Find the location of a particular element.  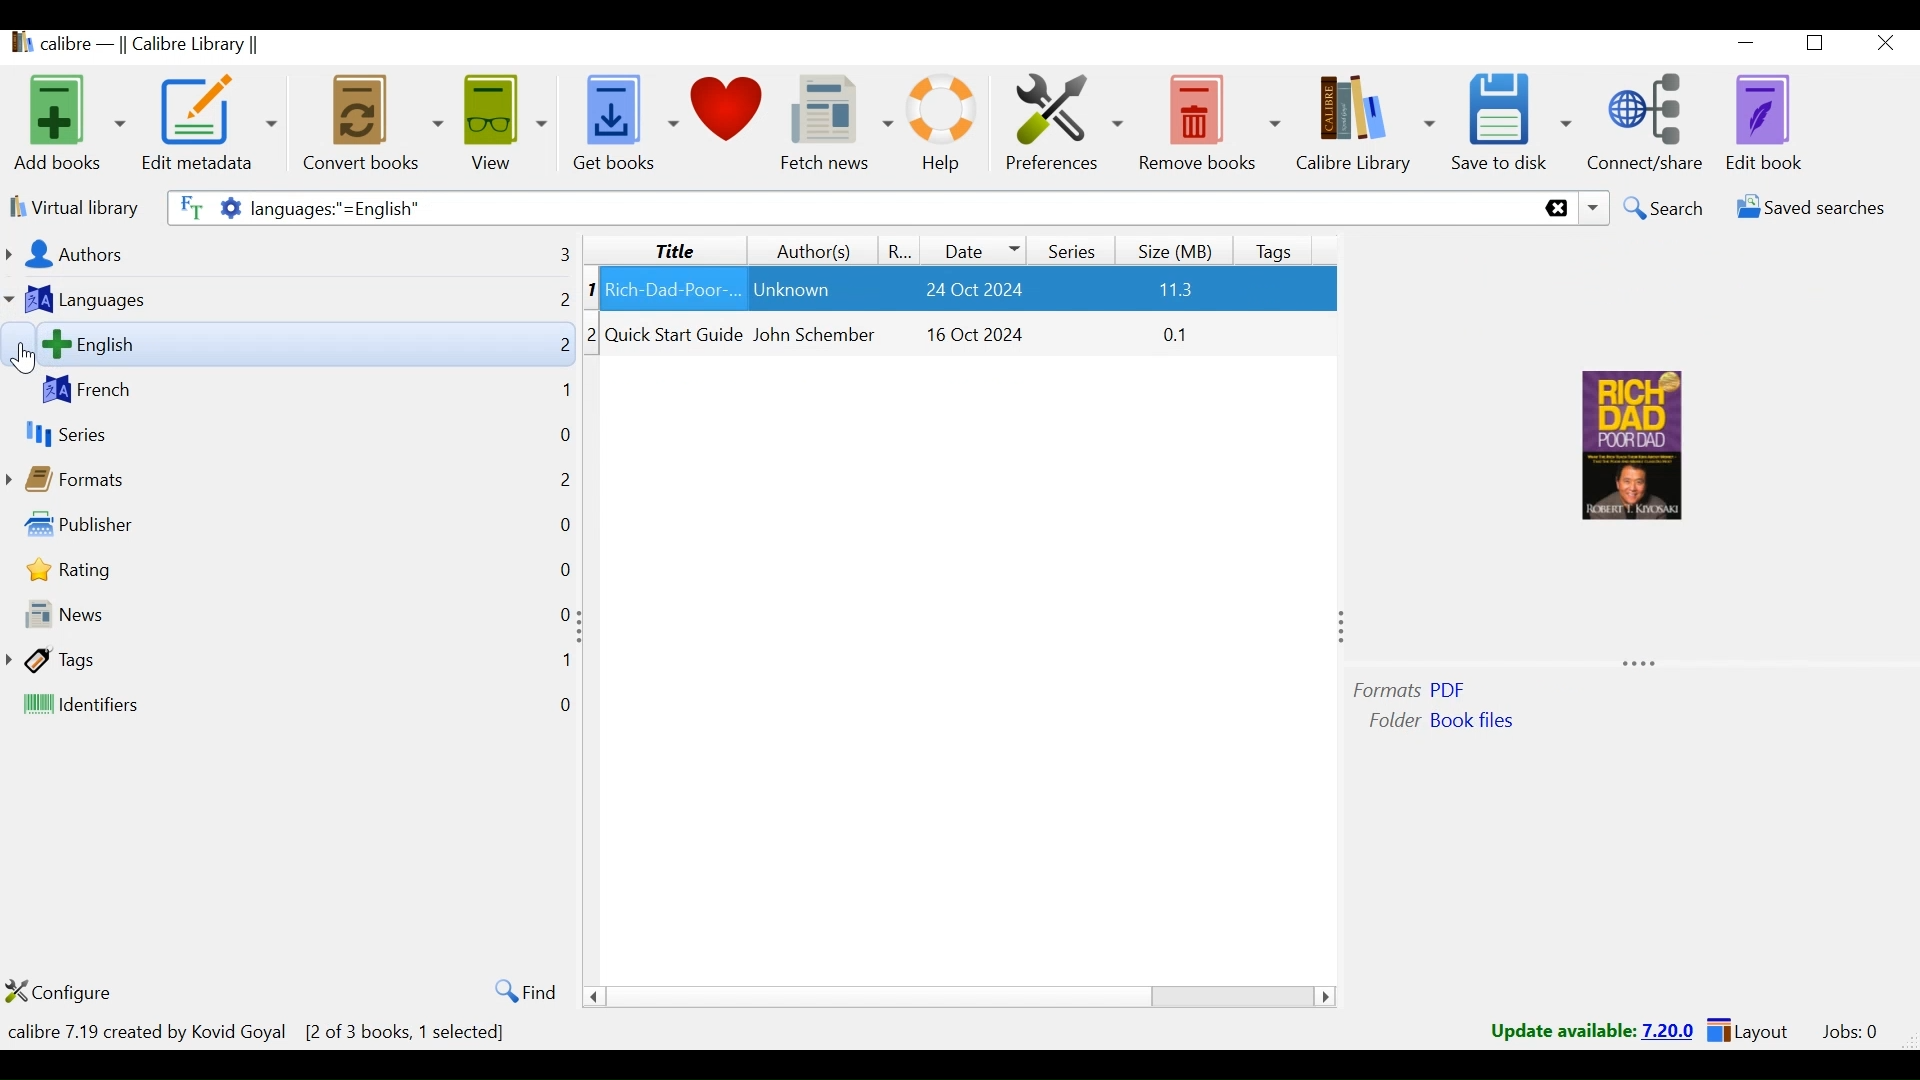

Calibre logo is located at coordinates (17, 46).